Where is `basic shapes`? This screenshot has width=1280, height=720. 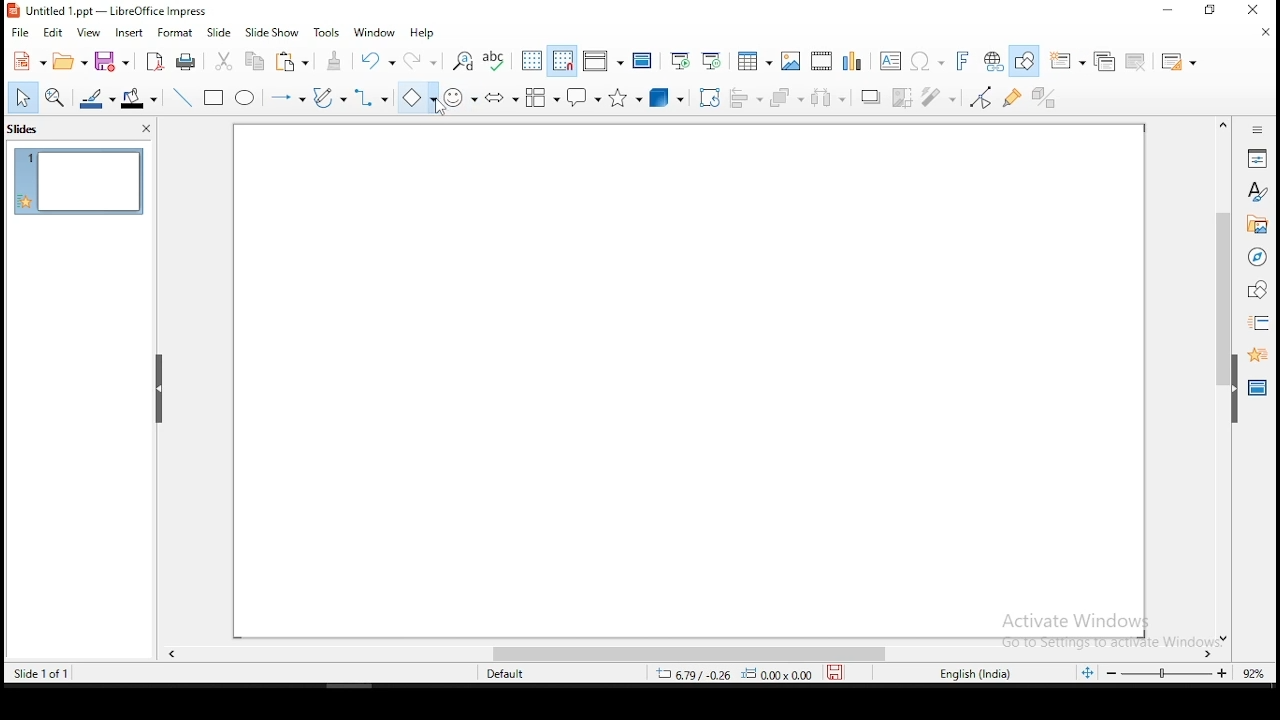 basic shapes is located at coordinates (415, 98).